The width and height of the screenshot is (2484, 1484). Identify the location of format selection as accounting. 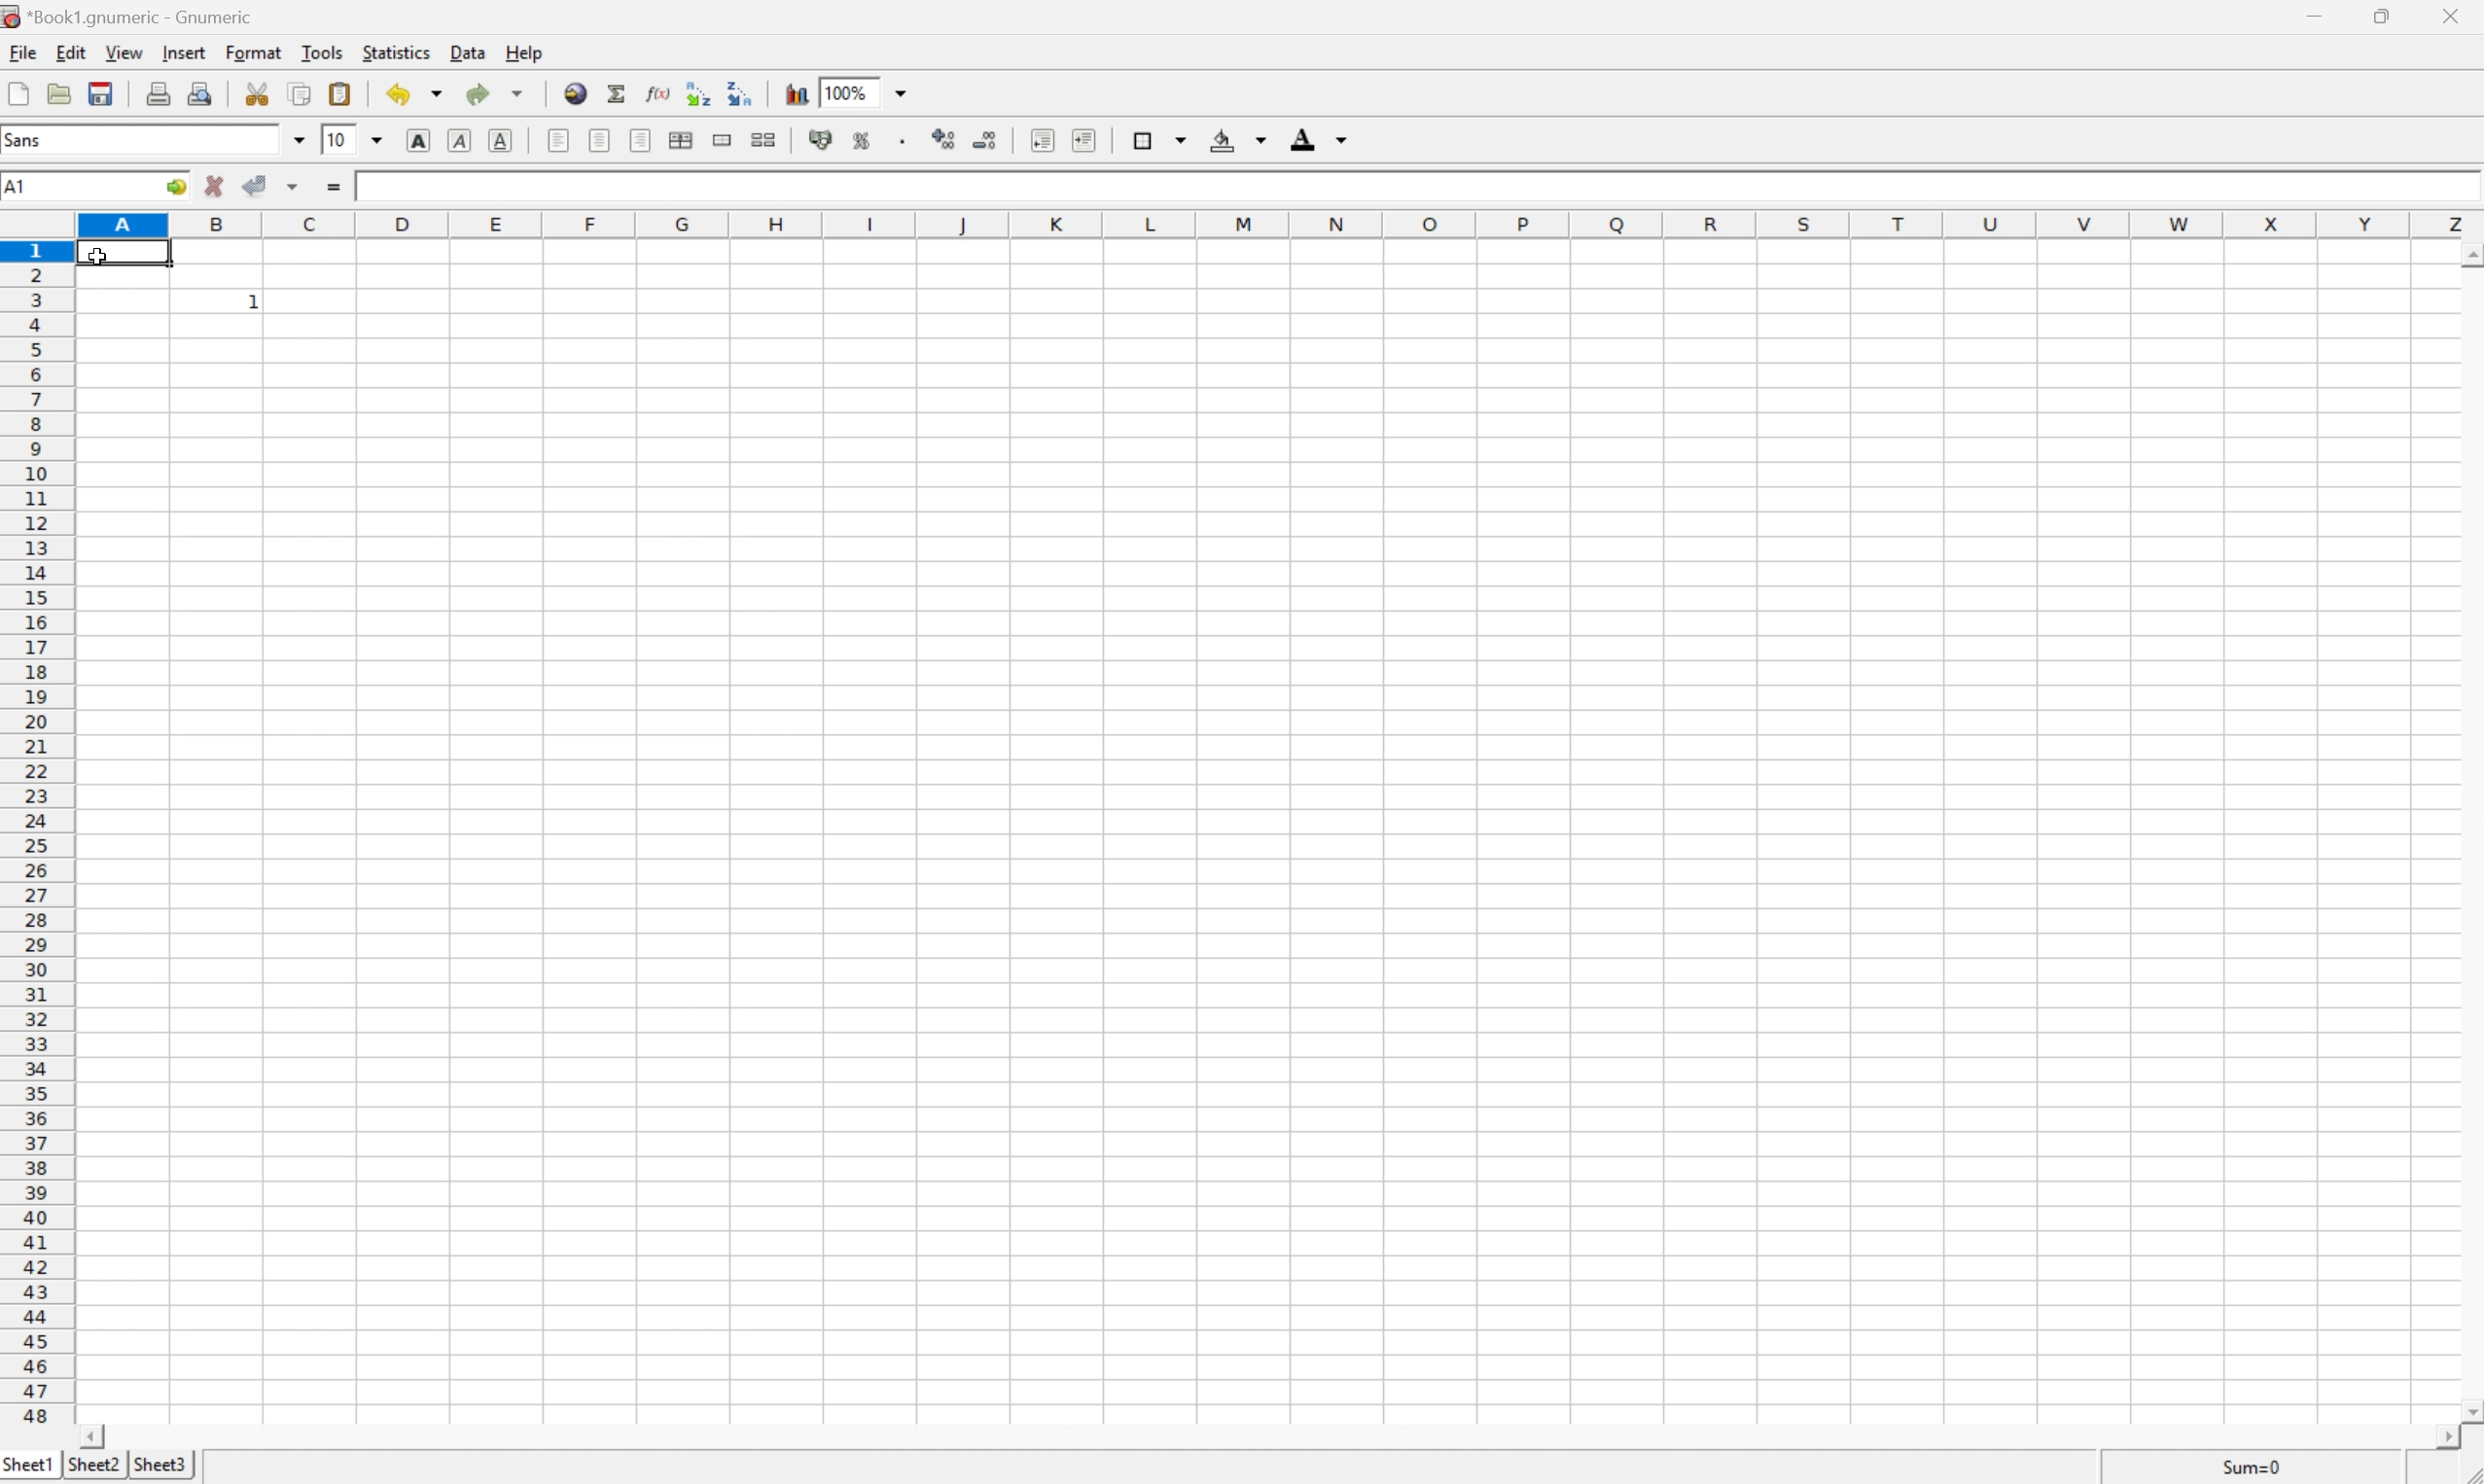
(825, 138).